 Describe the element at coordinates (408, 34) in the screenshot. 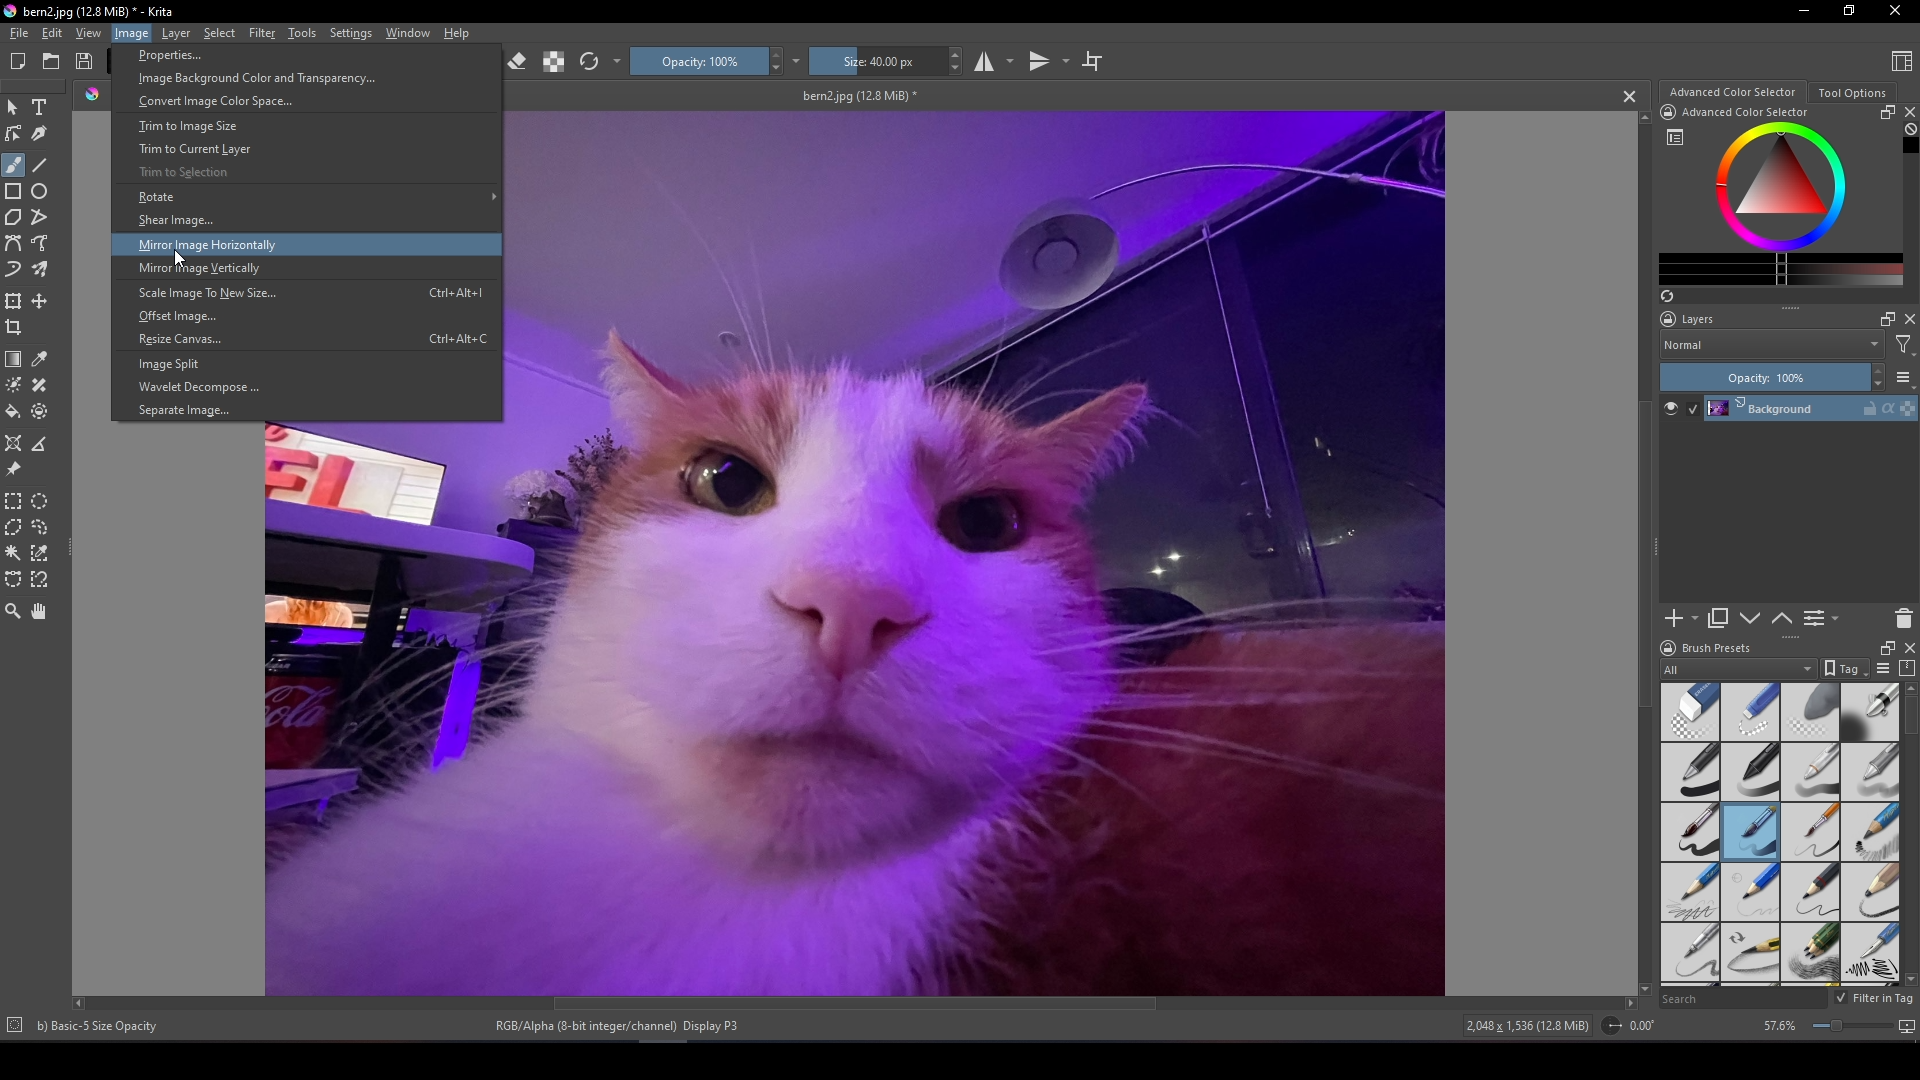

I see `Window` at that location.